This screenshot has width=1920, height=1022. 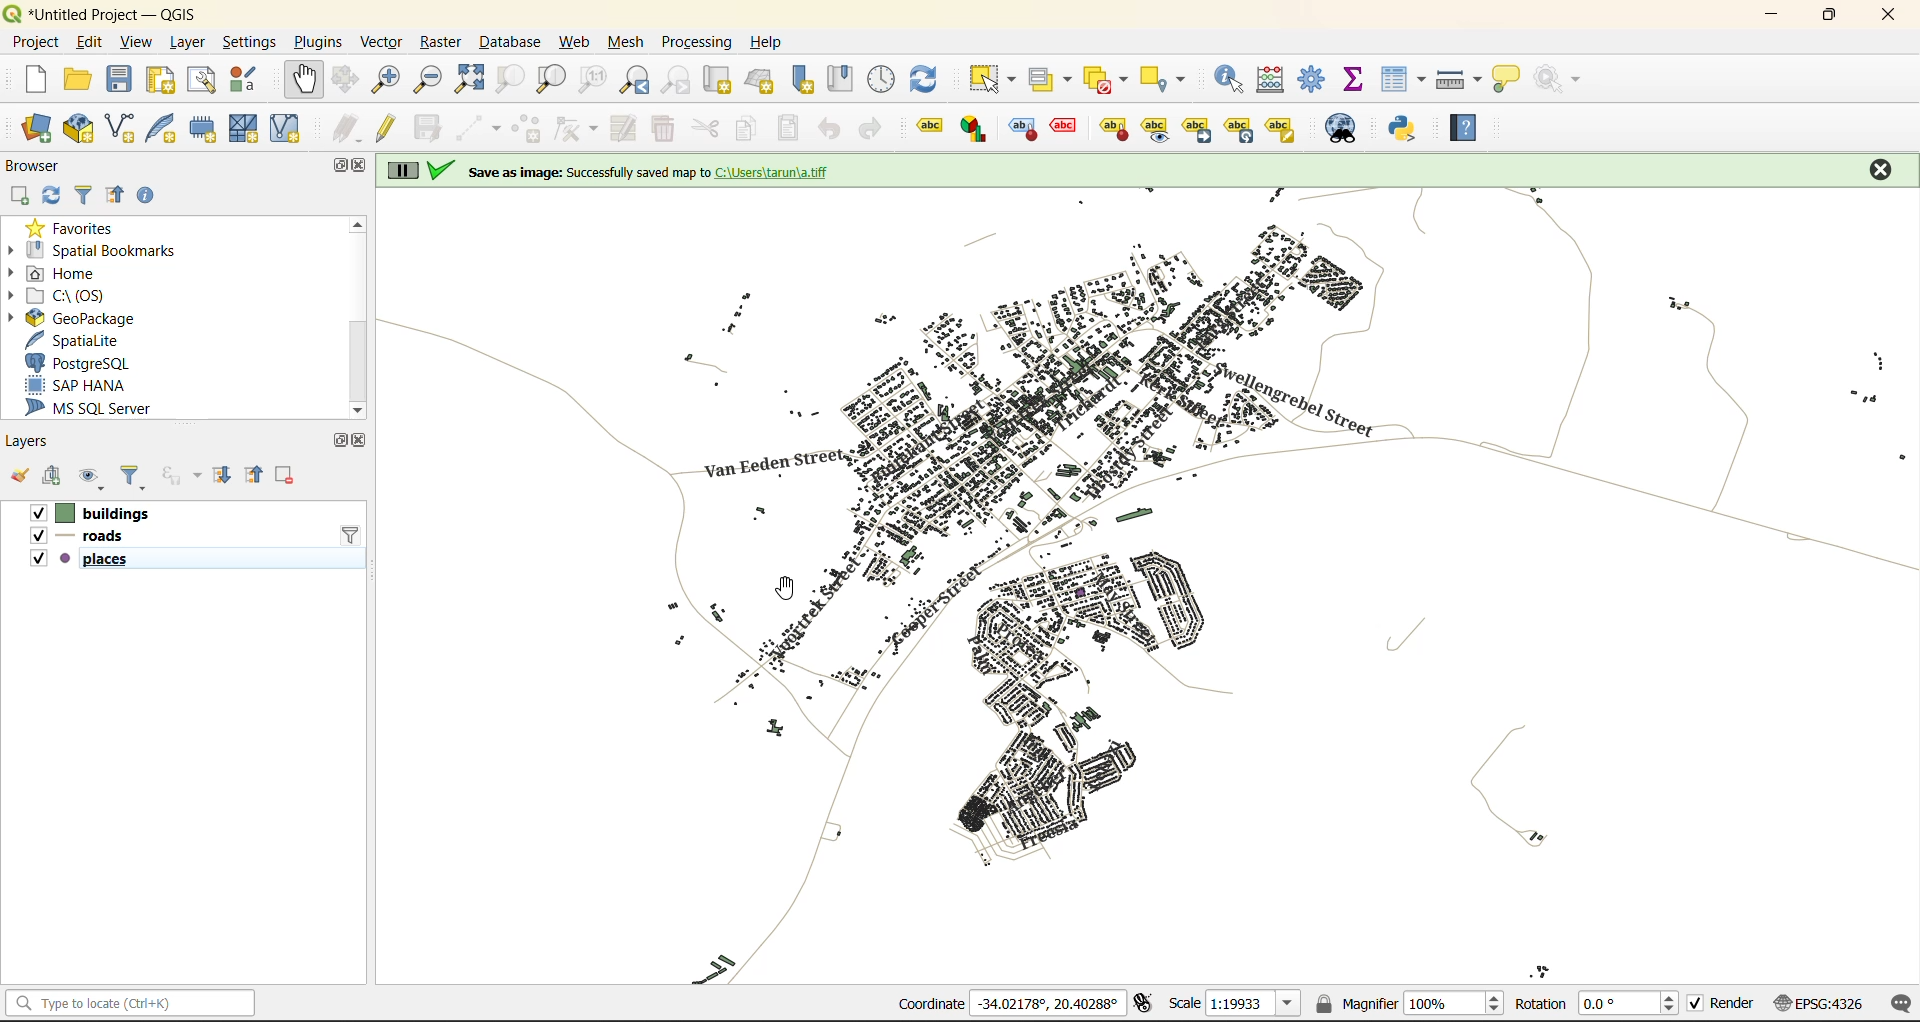 I want to click on attributes table, so click(x=1404, y=80).